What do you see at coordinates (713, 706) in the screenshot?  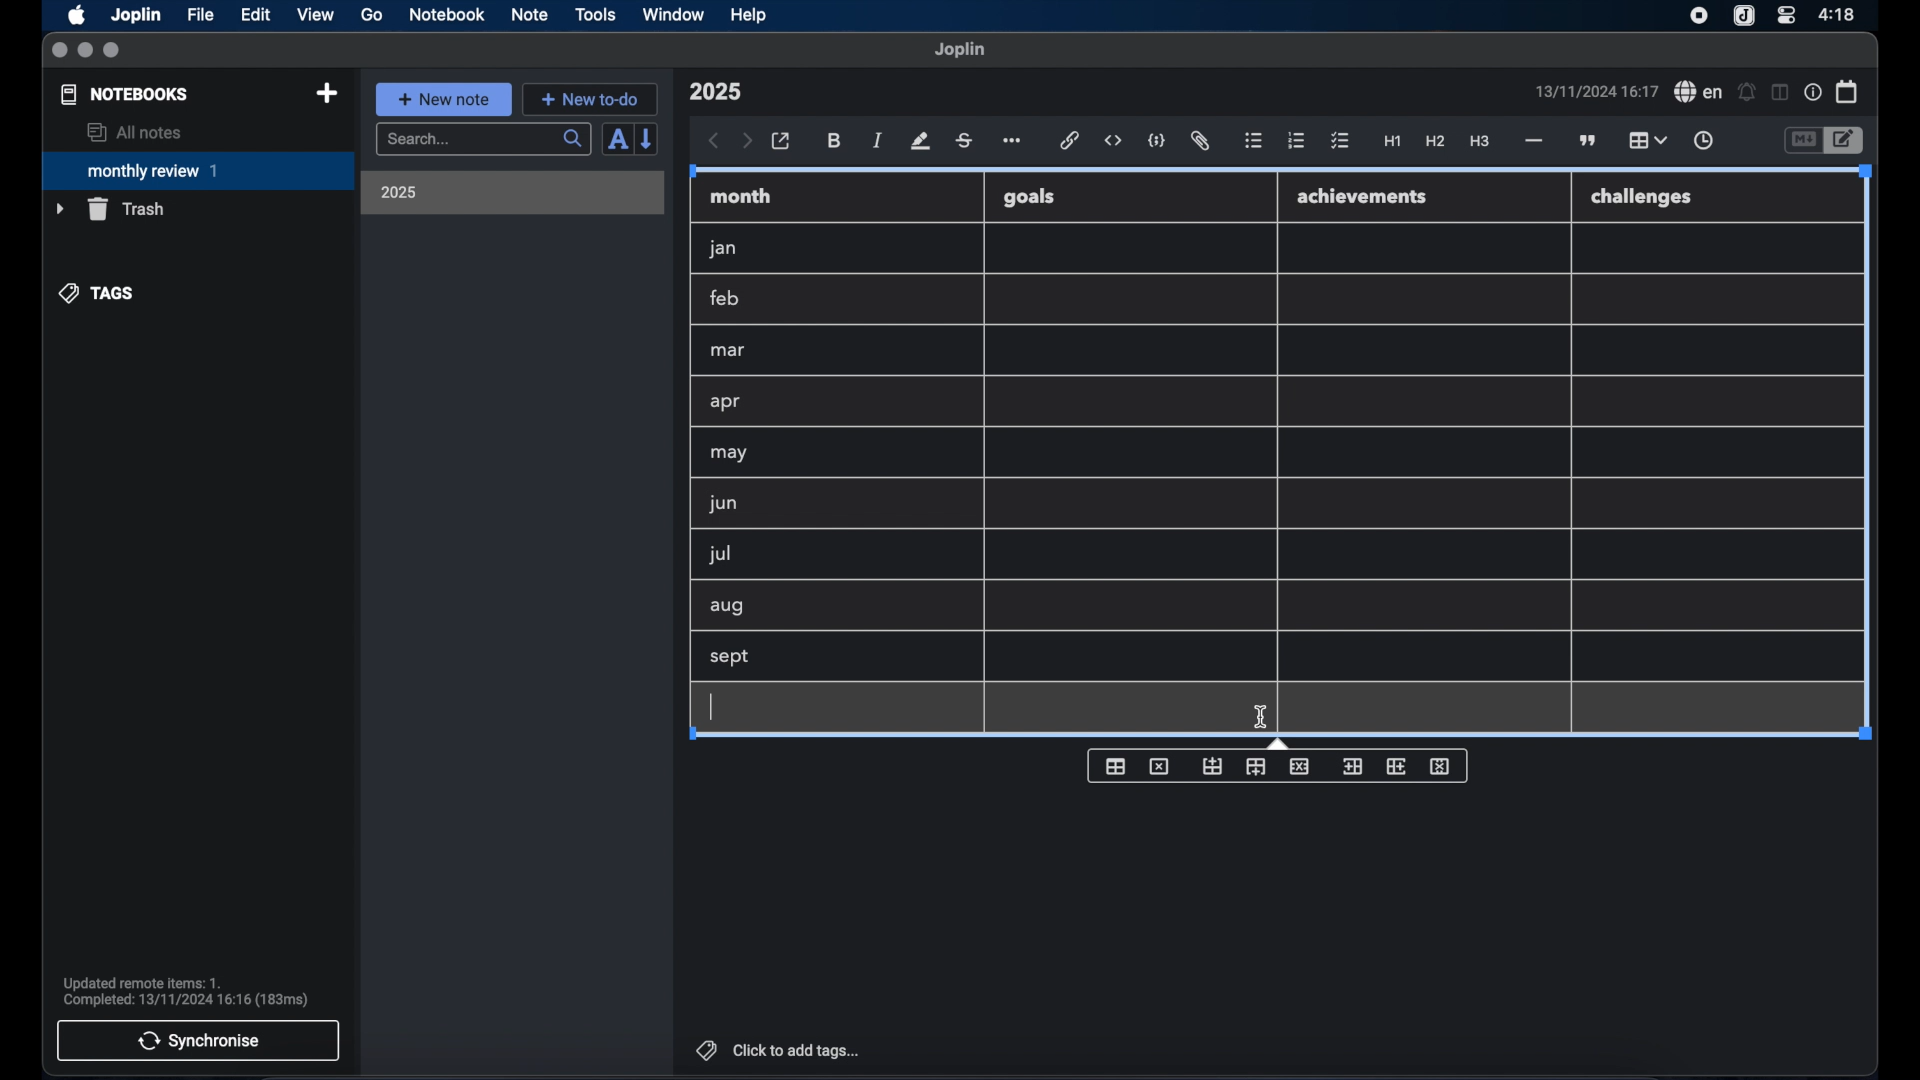 I see `text cursor` at bounding box center [713, 706].